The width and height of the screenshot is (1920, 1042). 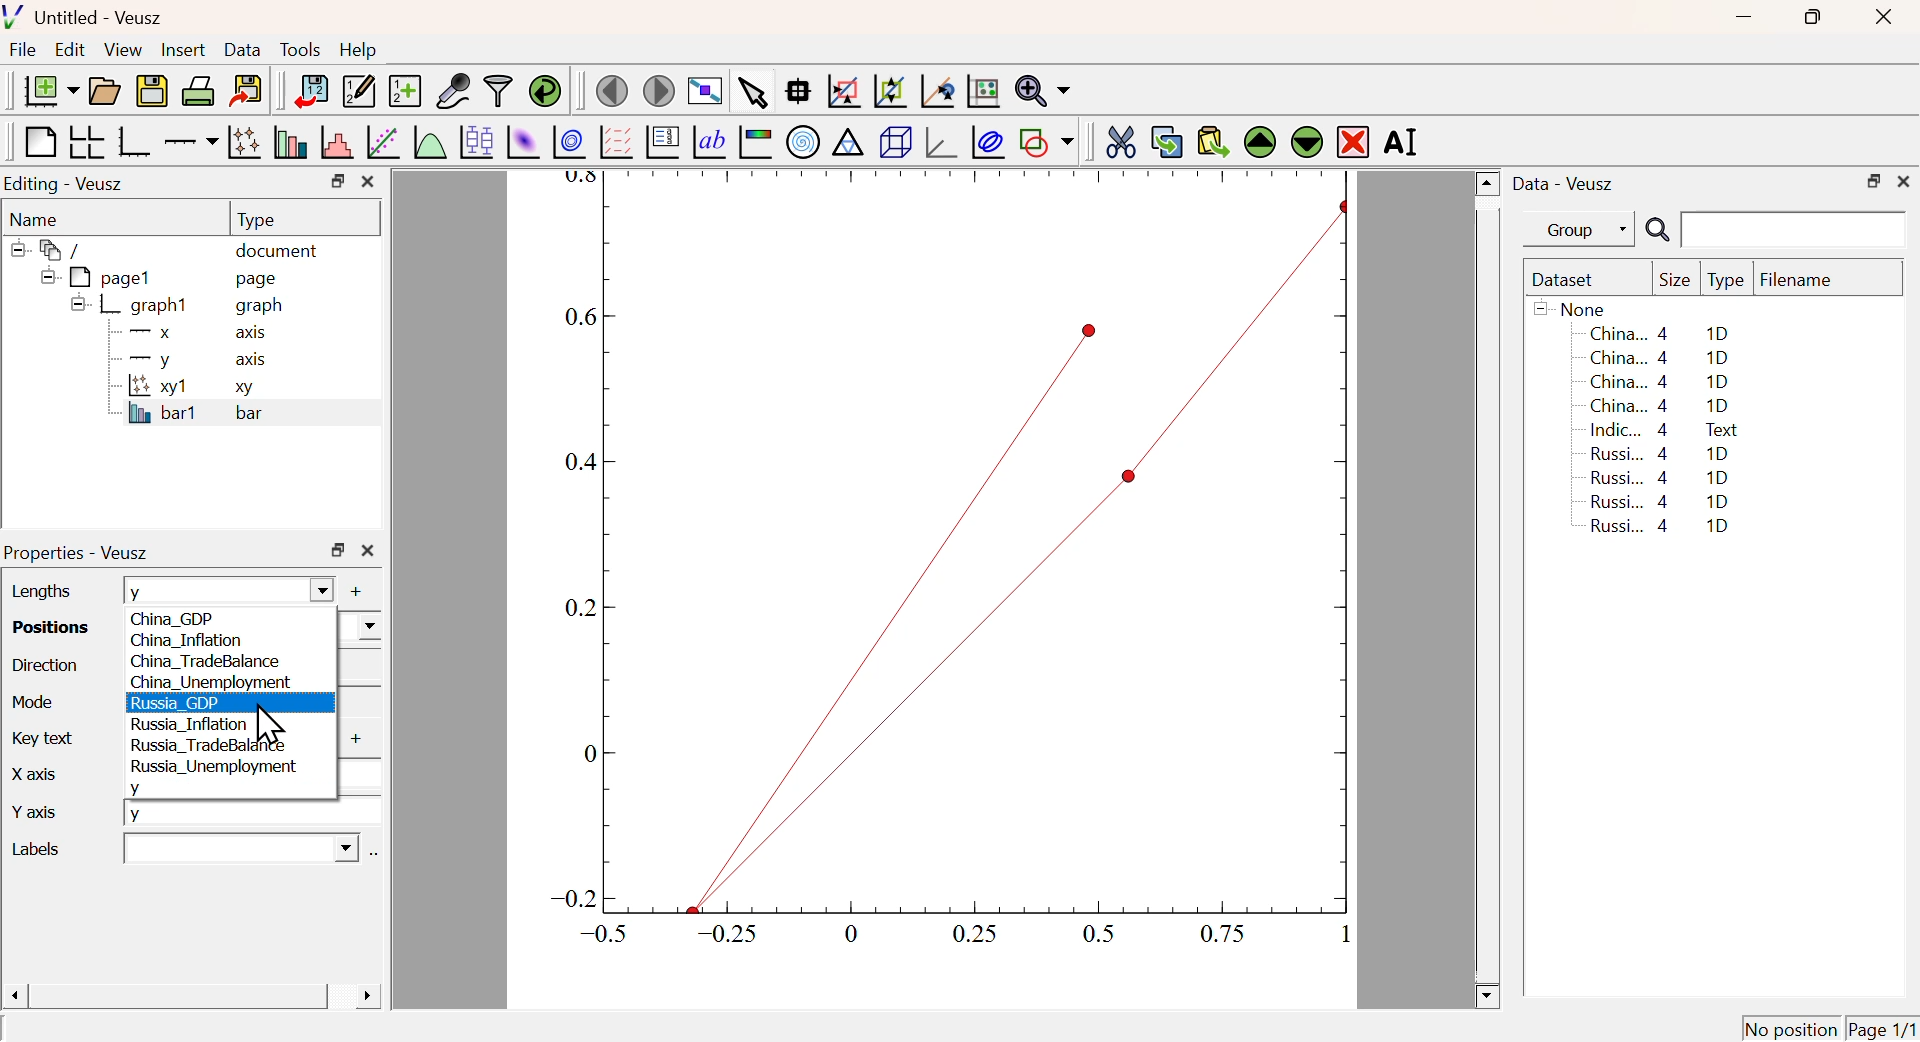 I want to click on Export to graphics format, so click(x=247, y=88).